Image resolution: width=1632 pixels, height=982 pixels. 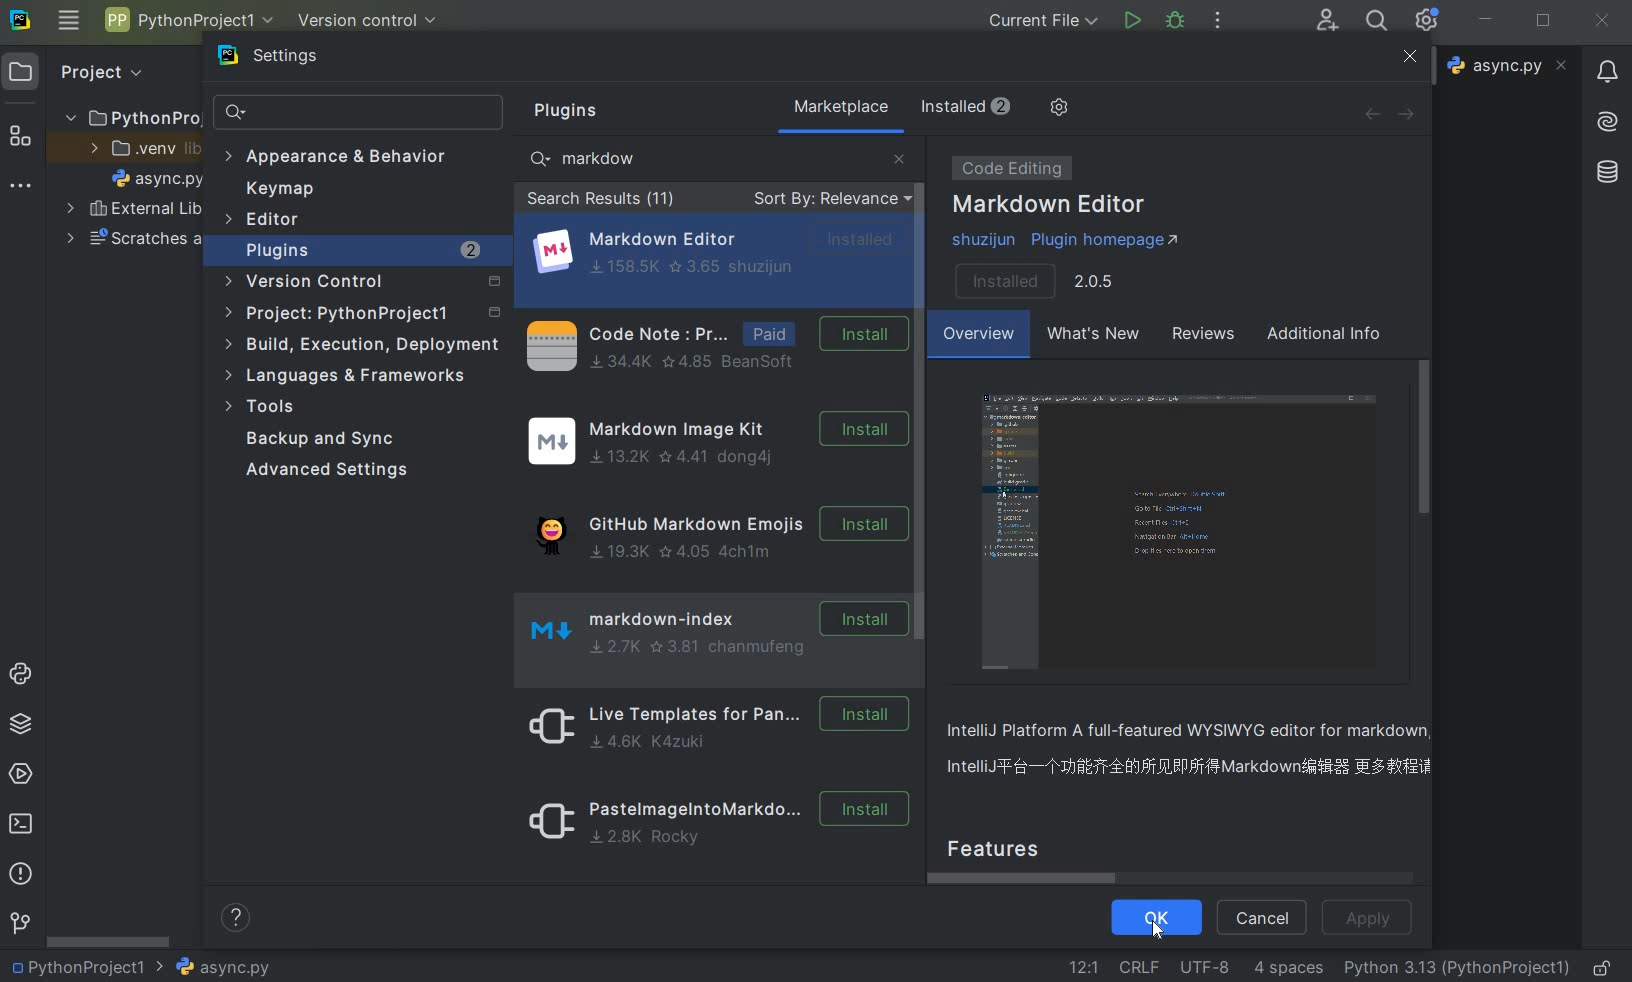 I want to click on cancel, so click(x=1261, y=919).